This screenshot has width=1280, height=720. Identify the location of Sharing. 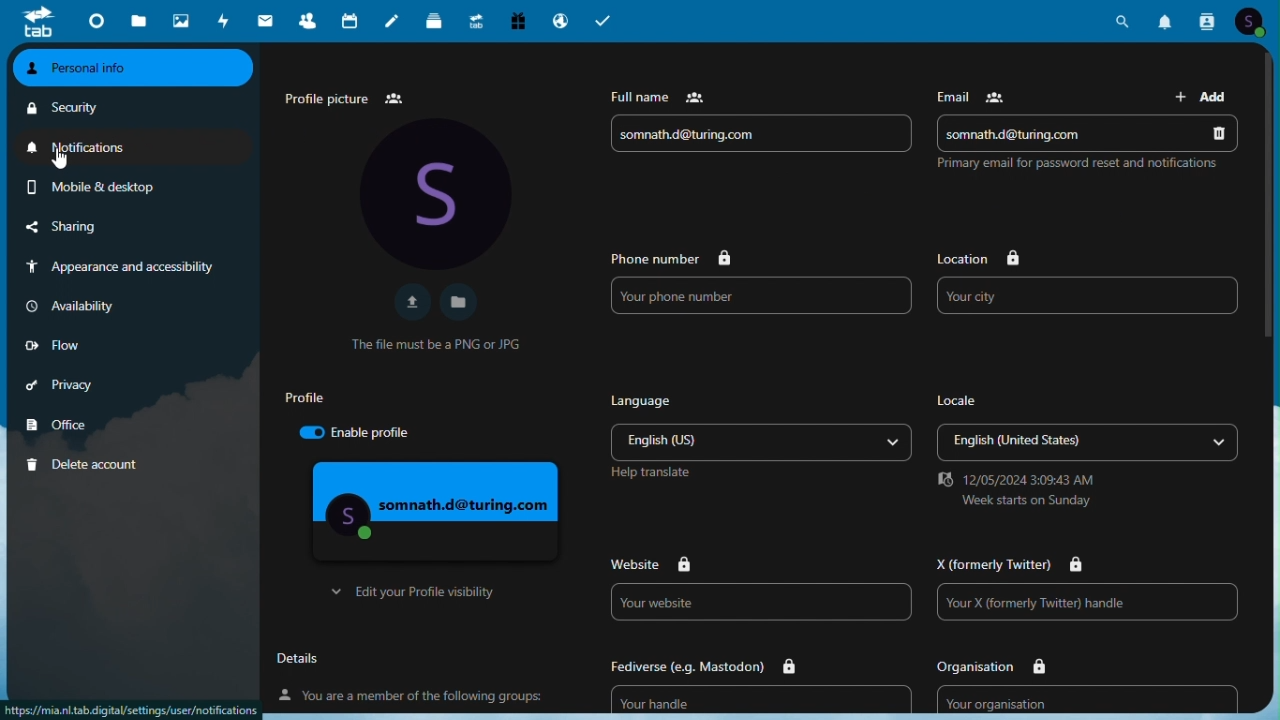
(85, 228).